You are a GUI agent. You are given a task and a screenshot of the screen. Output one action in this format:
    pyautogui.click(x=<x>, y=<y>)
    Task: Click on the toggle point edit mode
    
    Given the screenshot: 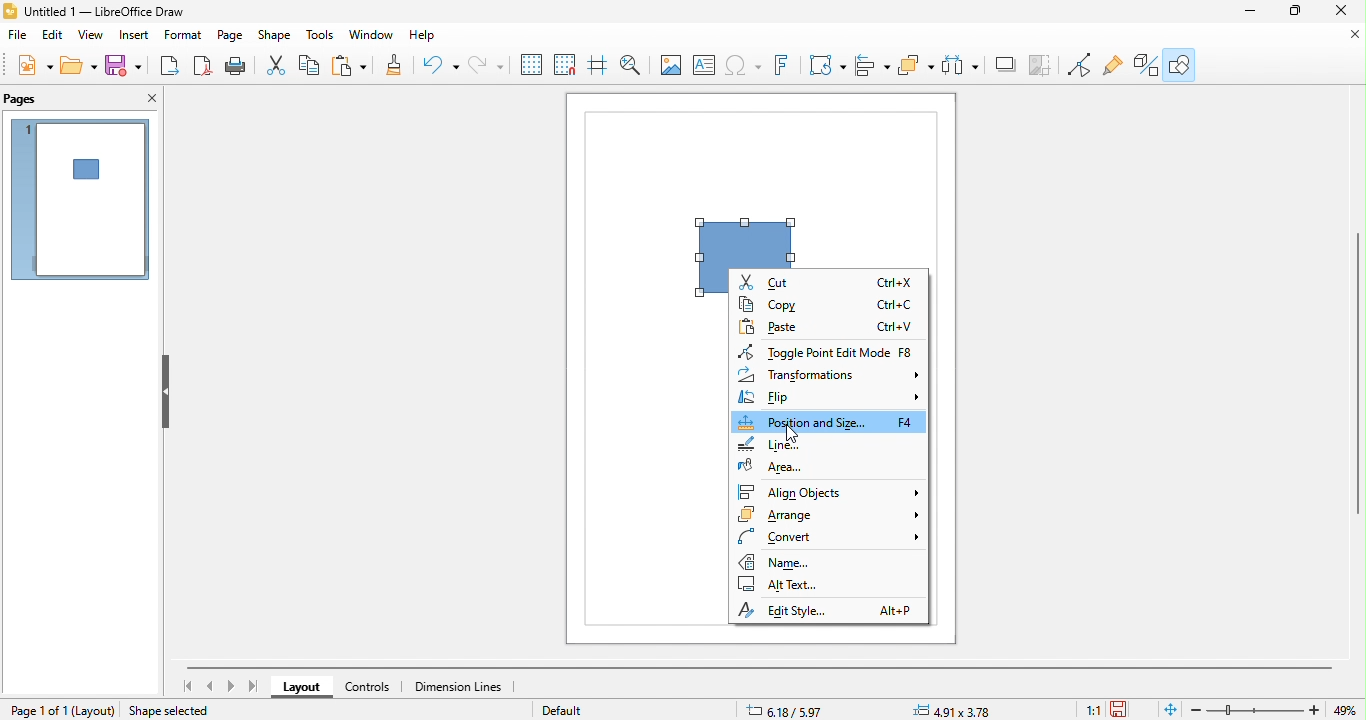 What is the action you would take?
    pyautogui.click(x=1081, y=66)
    